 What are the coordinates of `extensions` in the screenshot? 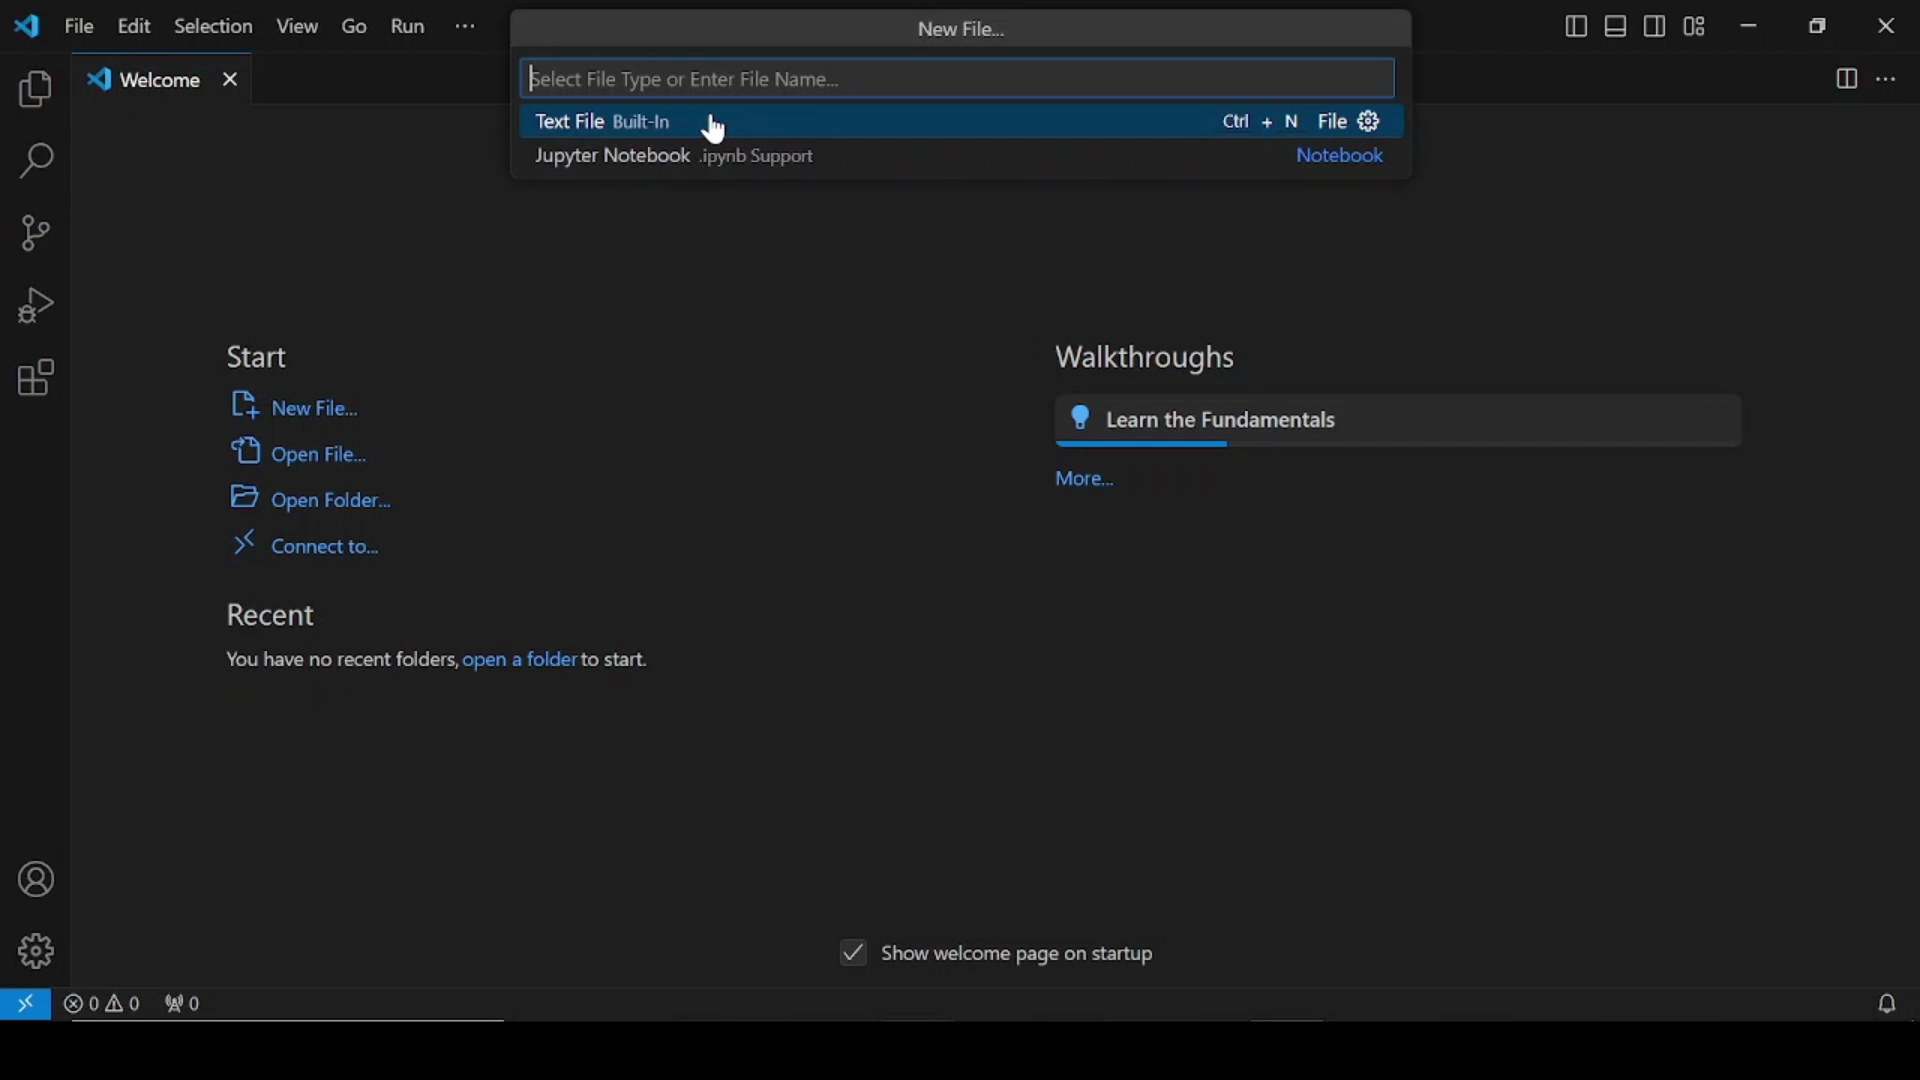 It's located at (35, 378).